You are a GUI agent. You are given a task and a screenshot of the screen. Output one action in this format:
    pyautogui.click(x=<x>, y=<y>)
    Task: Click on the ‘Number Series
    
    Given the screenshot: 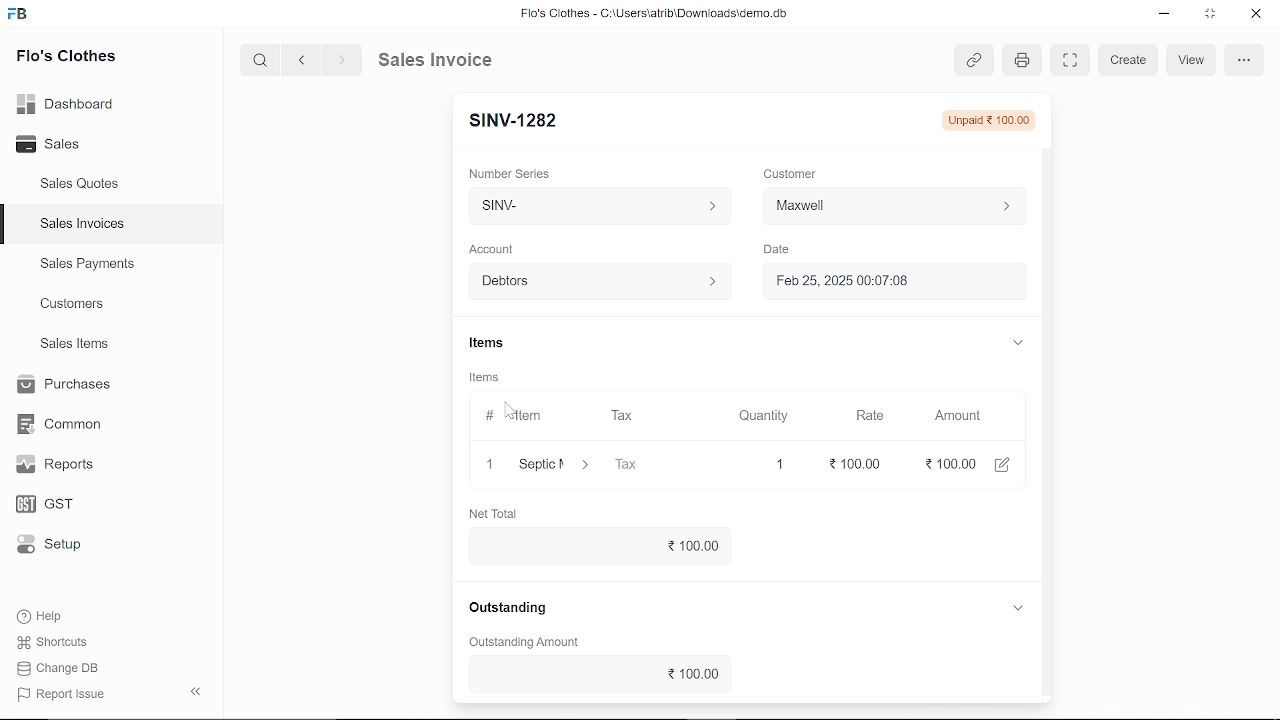 What is the action you would take?
    pyautogui.click(x=510, y=173)
    